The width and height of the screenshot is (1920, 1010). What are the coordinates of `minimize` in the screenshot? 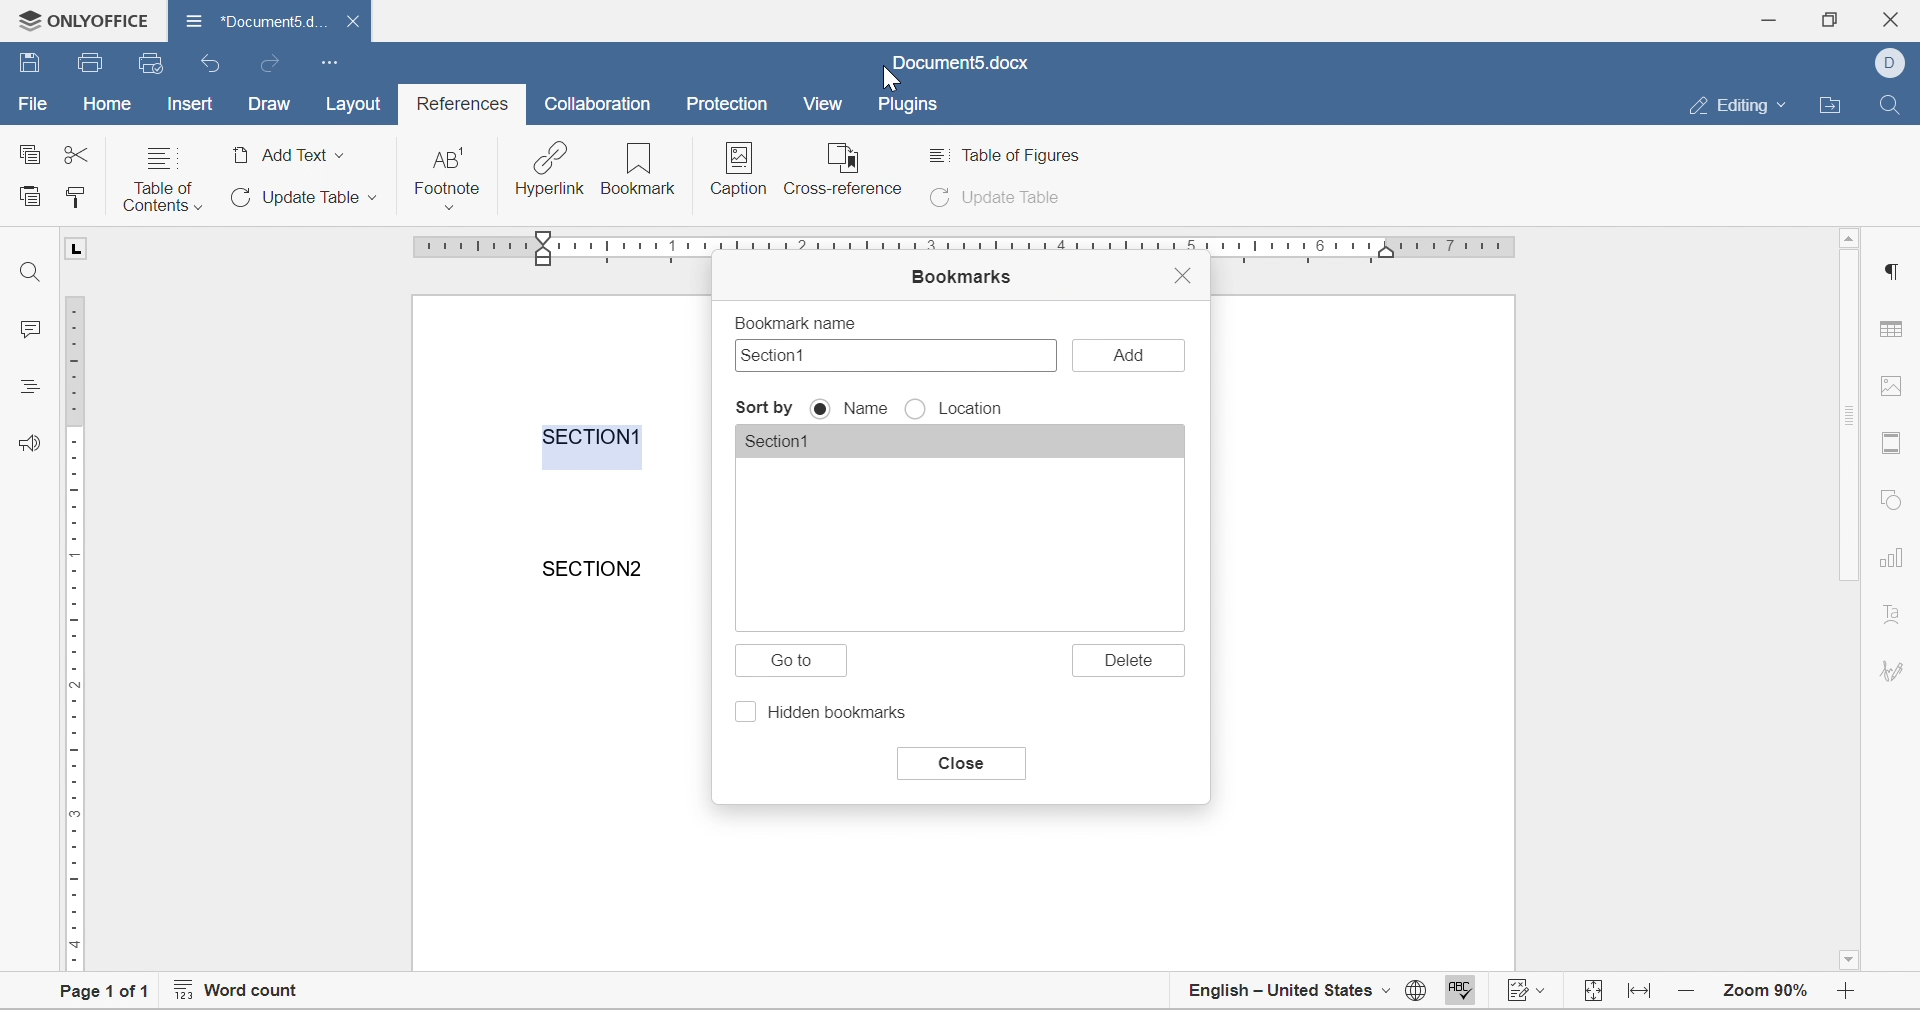 It's located at (1773, 17).